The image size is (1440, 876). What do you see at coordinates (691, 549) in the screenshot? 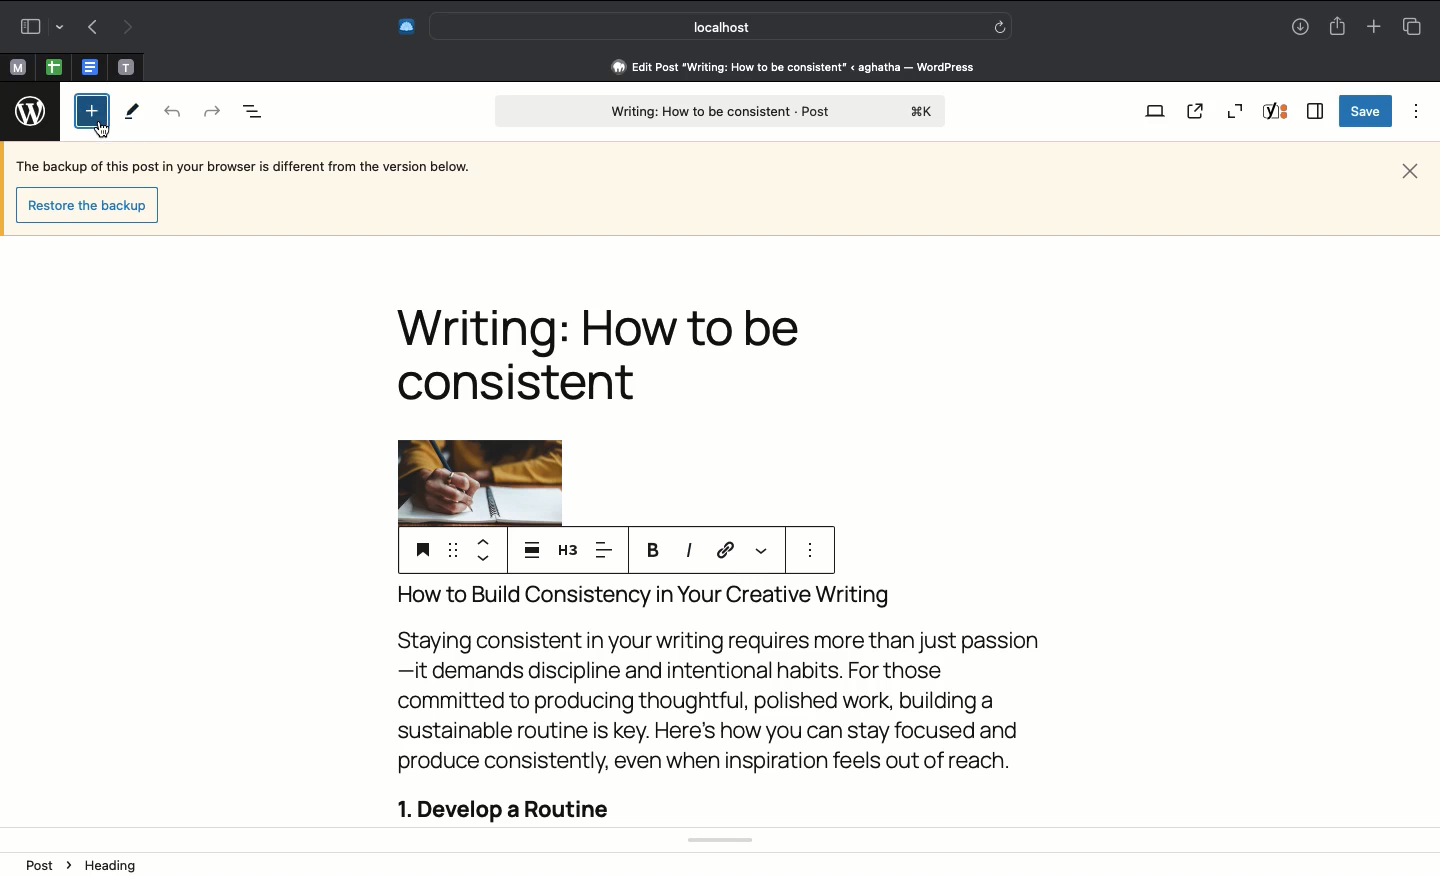
I see `Italics` at bounding box center [691, 549].